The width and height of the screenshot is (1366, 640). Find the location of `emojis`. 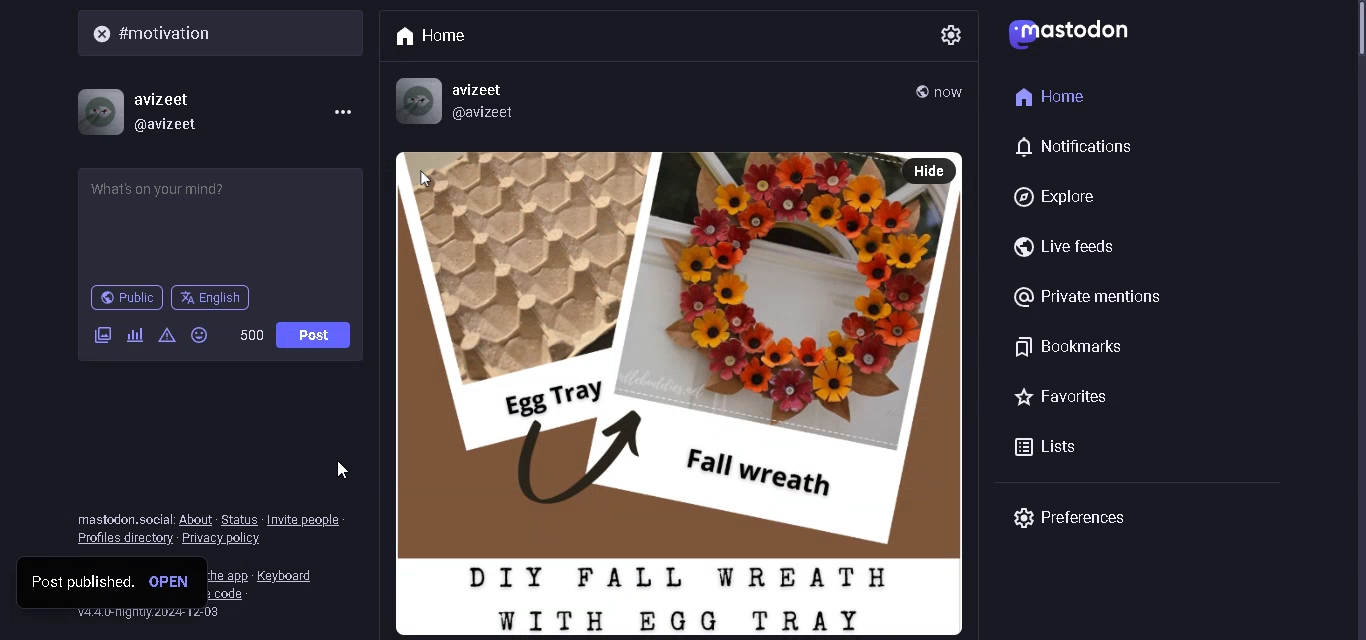

emojis is located at coordinates (208, 336).